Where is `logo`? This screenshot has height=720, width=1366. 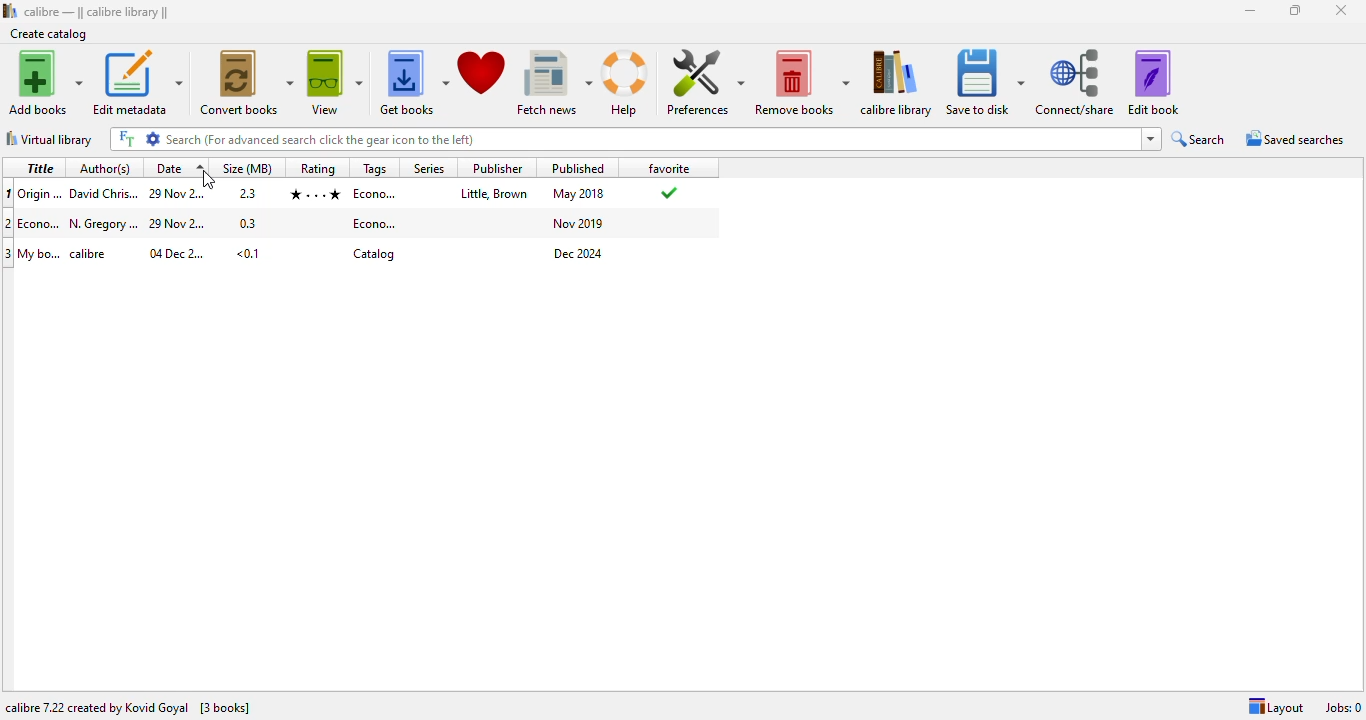
logo is located at coordinates (10, 10).